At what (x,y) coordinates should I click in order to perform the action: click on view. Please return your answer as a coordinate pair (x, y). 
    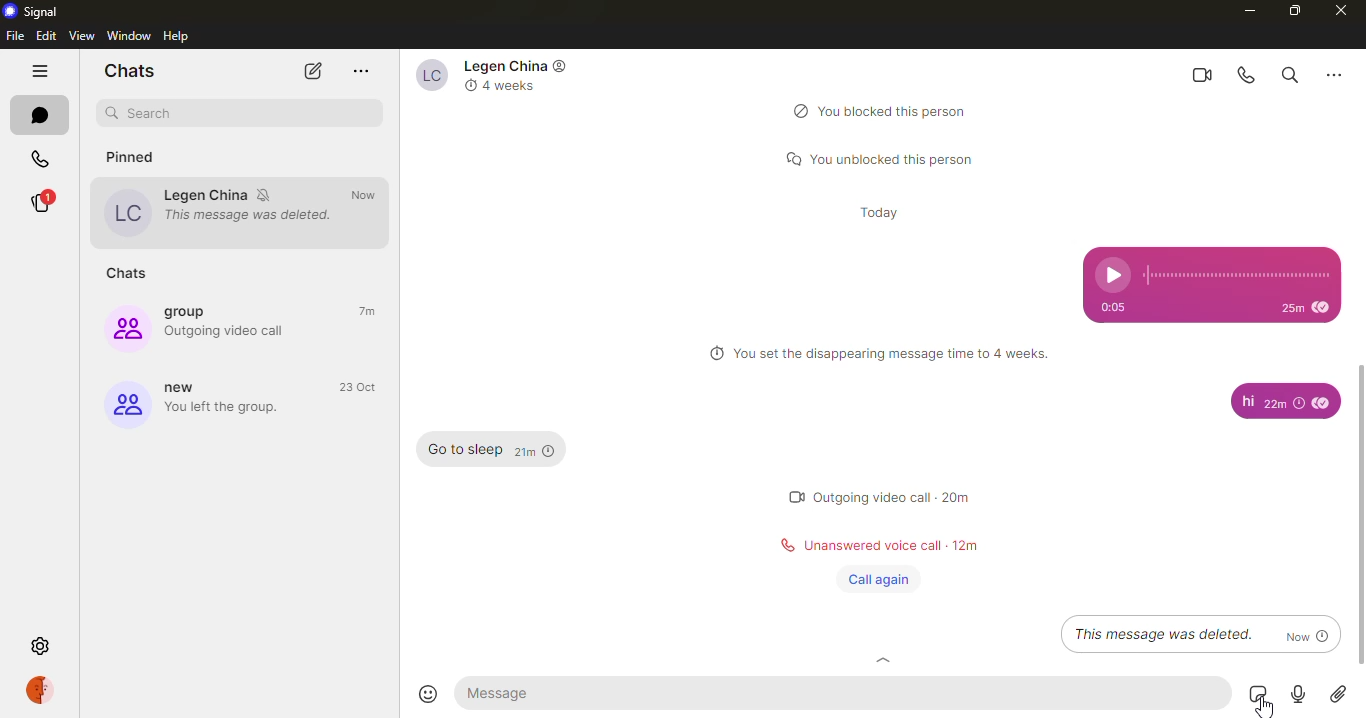
    Looking at the image, I should click on (82, 35).